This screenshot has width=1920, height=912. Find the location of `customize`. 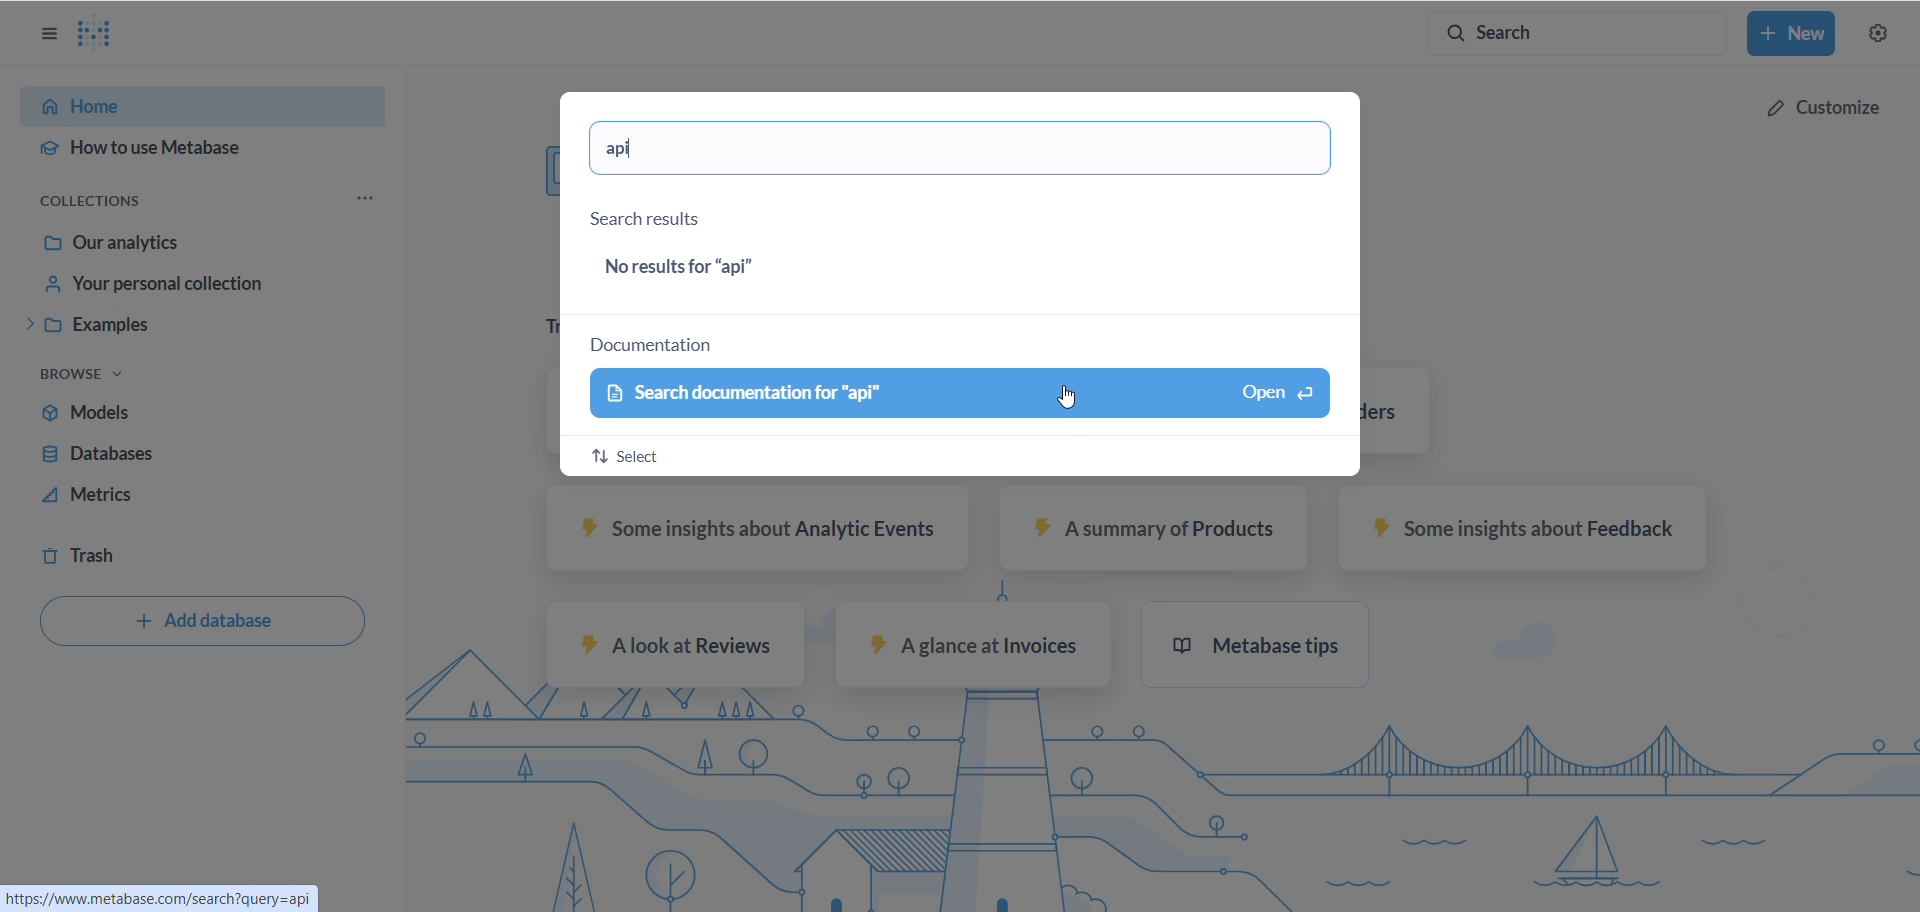

customize is located at coordinates (1822, 107).